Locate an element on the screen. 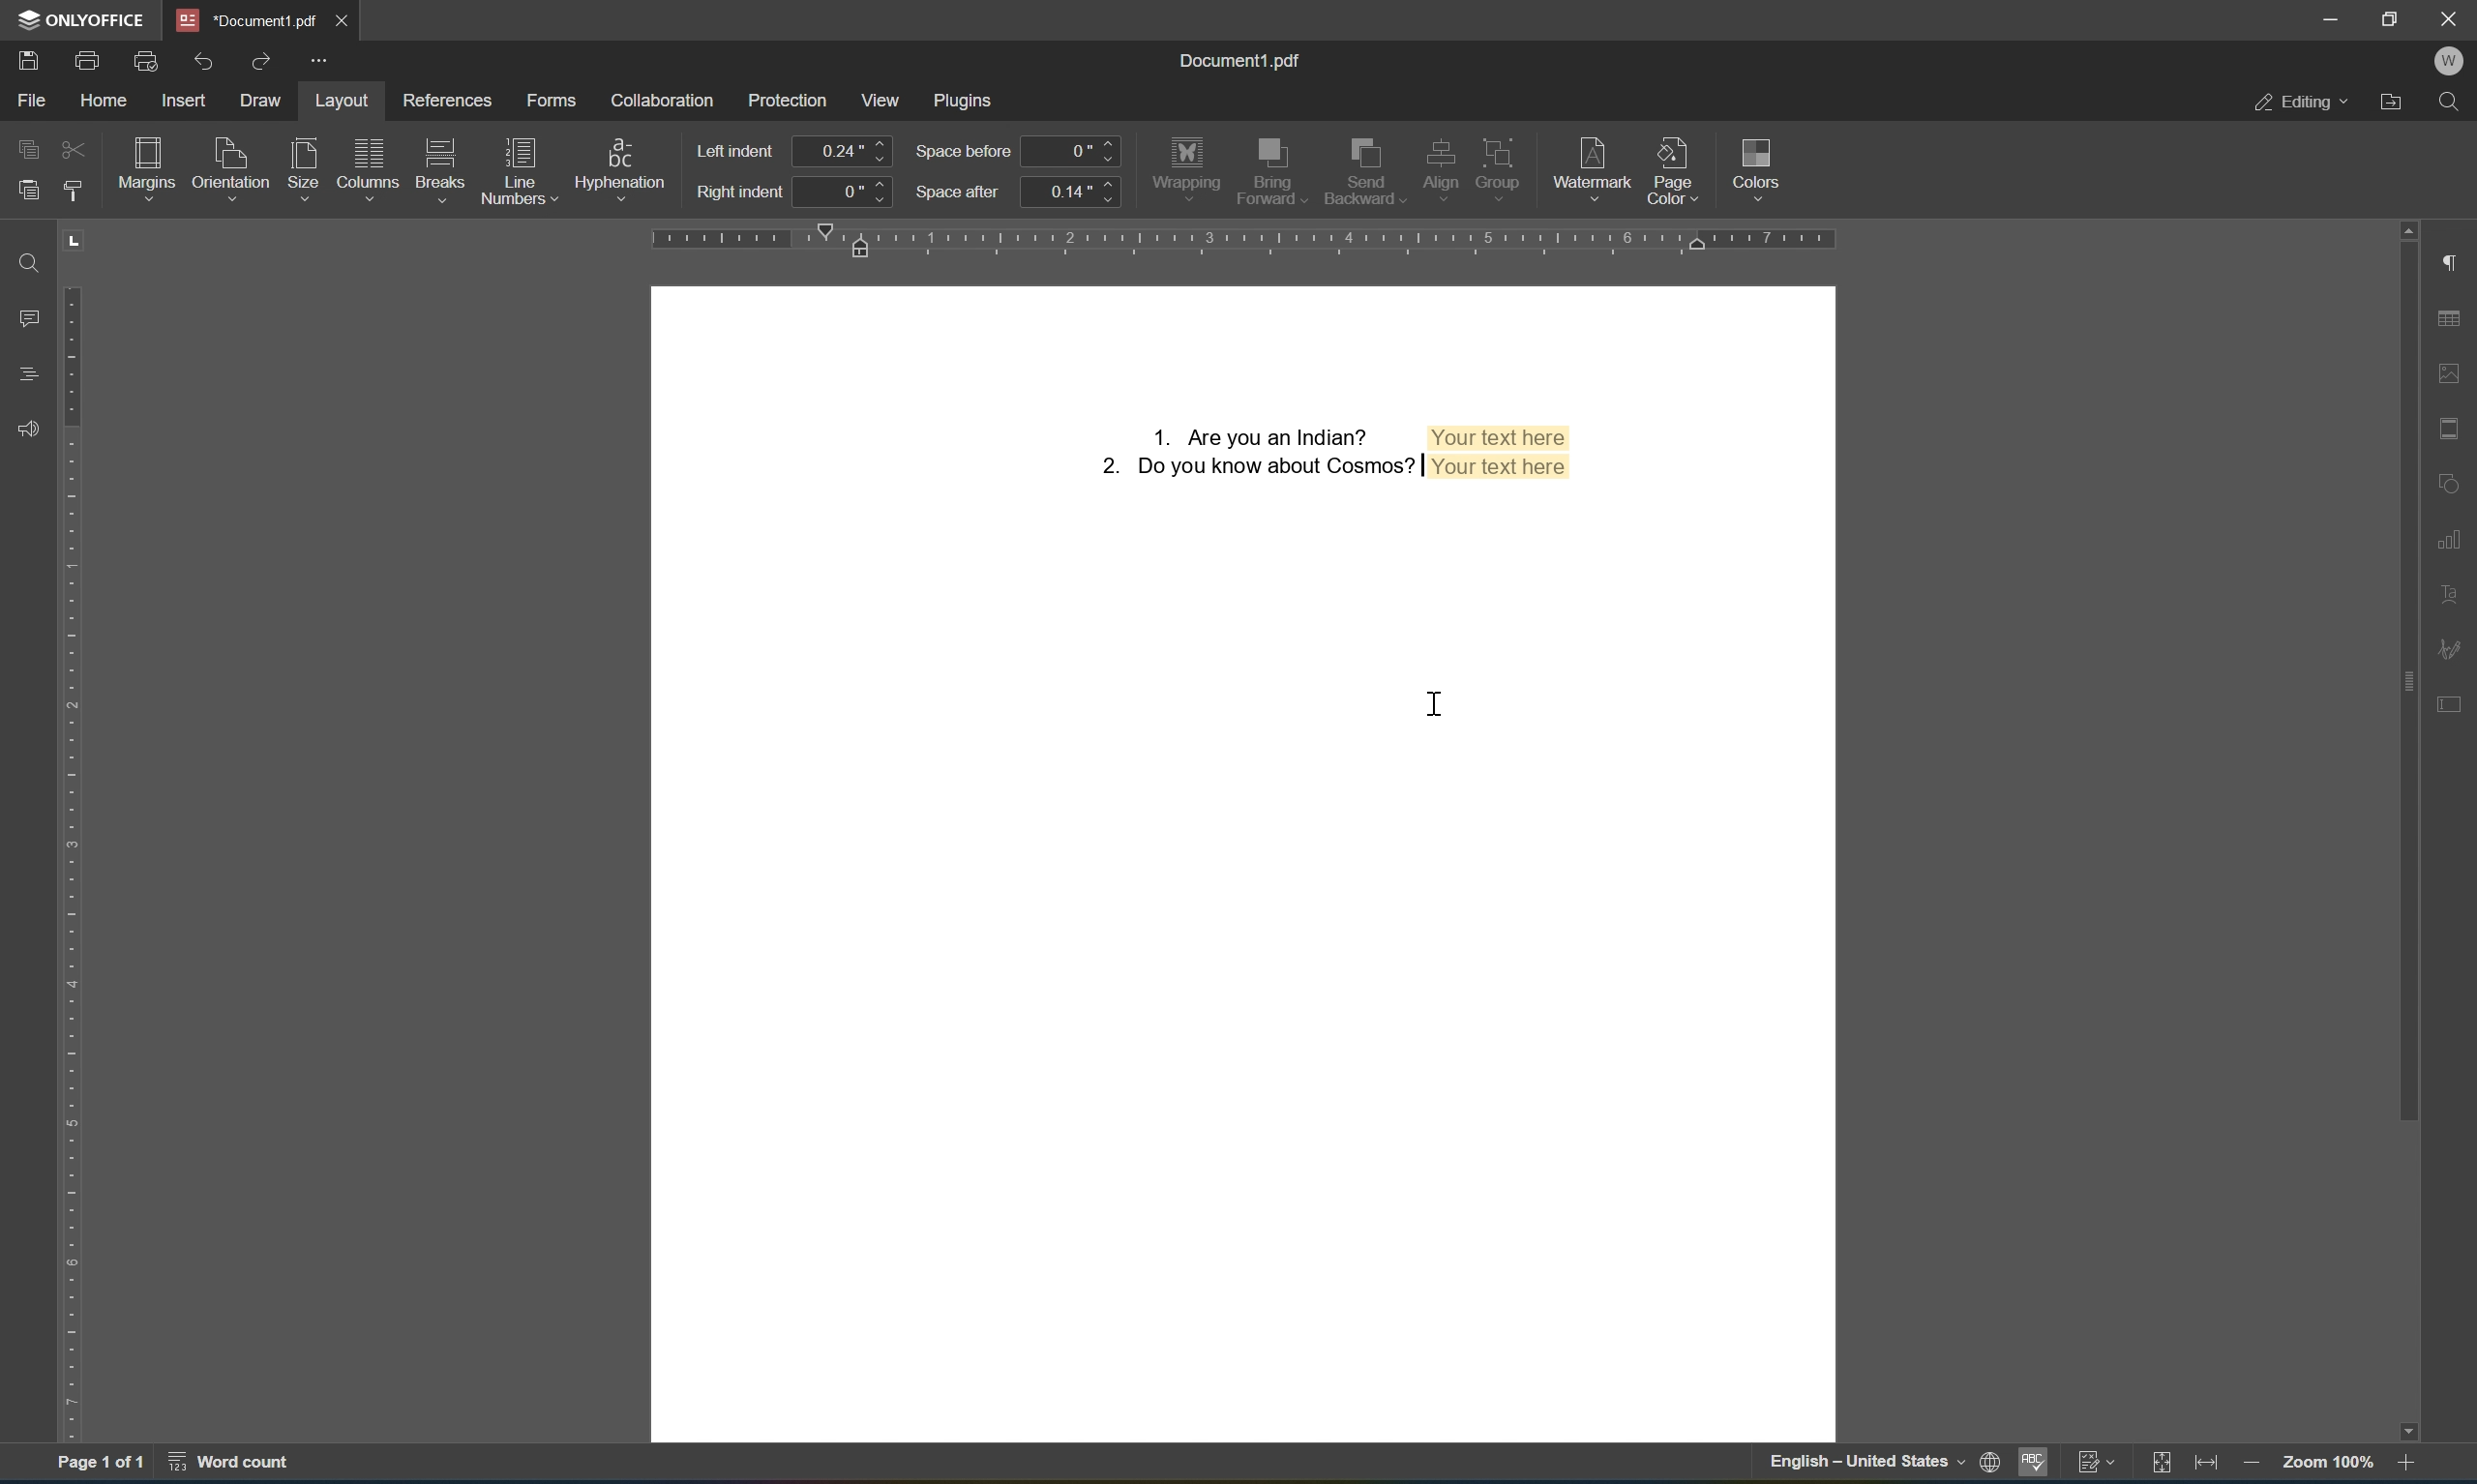 The height and width of the screenshot is (1484, 2477). zoom 100% is located at coordinates (2327, 1466).